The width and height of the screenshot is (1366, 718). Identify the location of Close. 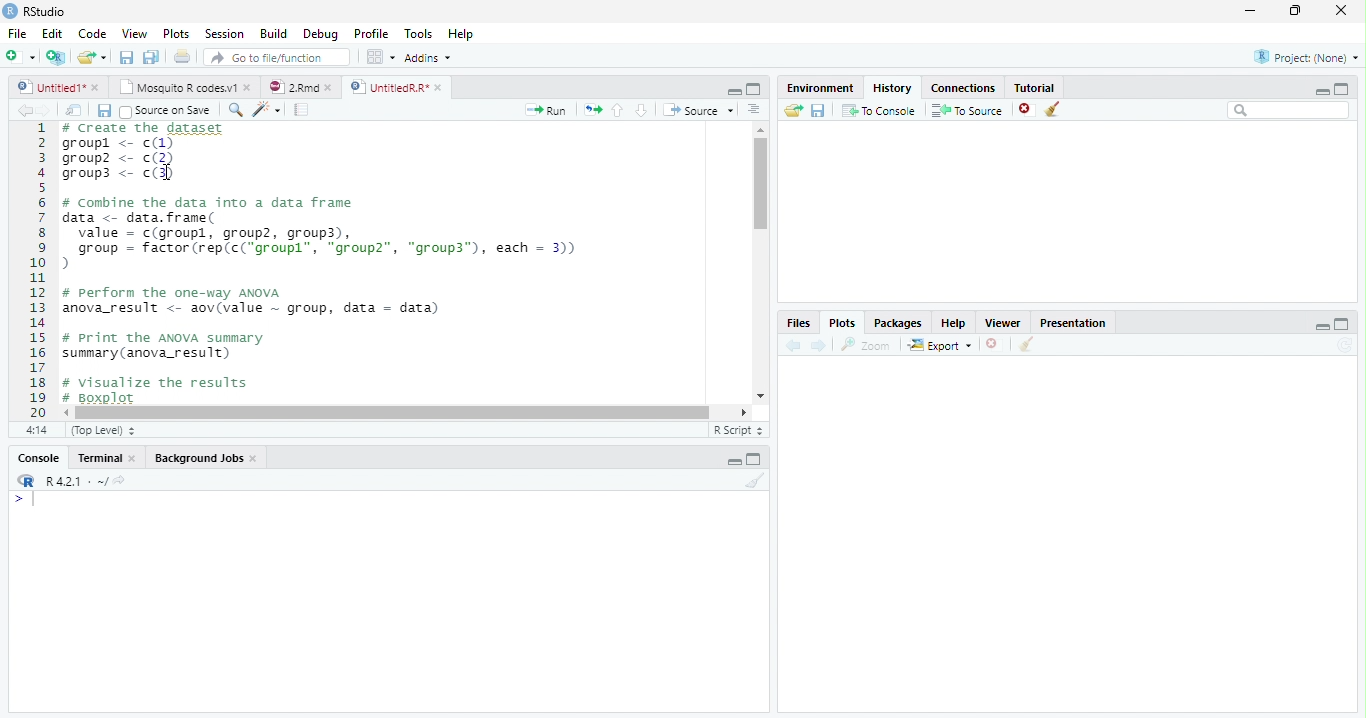
(1339, 12).